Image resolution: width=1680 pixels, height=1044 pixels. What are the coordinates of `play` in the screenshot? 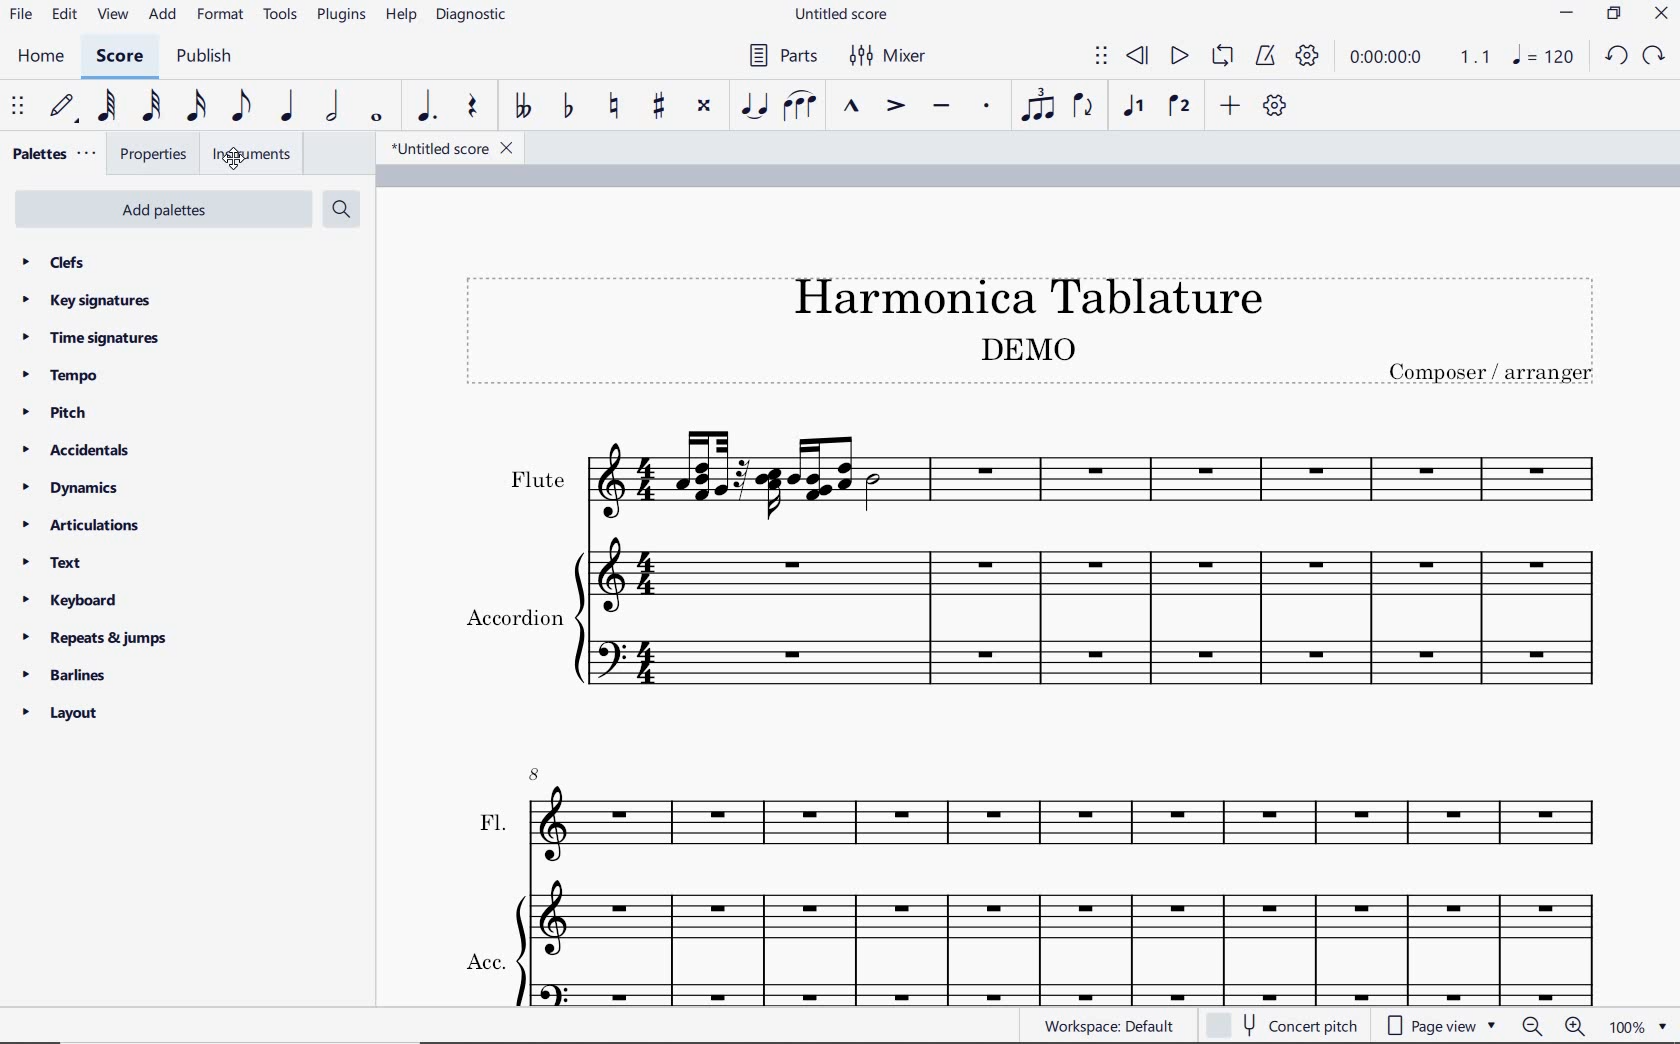 It's located at (1179, 59).